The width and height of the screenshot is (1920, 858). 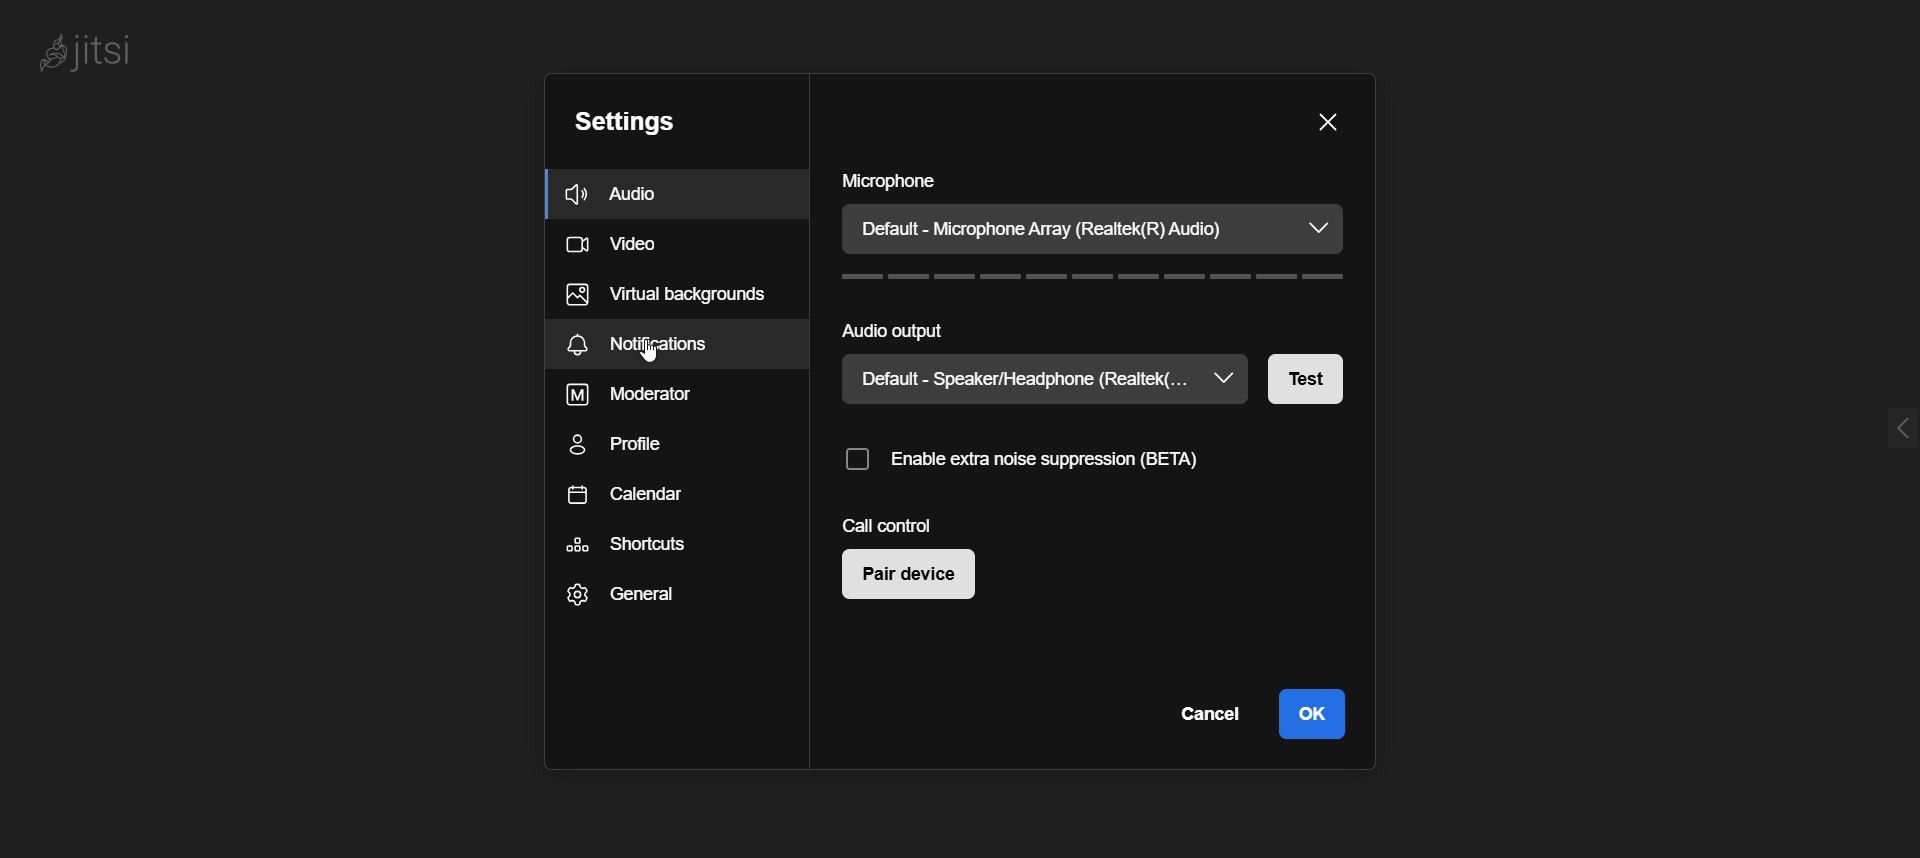 What do you see at coordinates (1021, 381) in the screenshot?
I see `Default - Speaker/Headphone (Realtek(...` at bounding box center [1021, 381].